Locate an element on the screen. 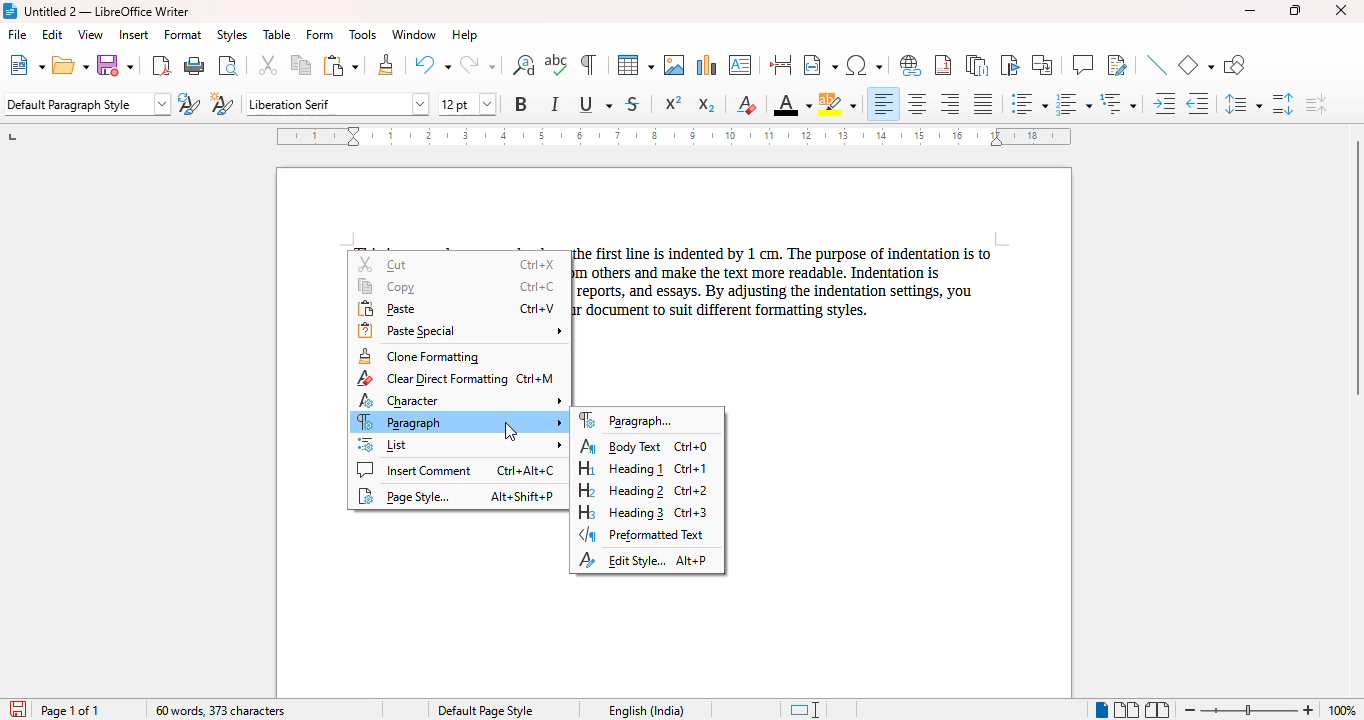  update selected style is located at coordinates (189, 103).